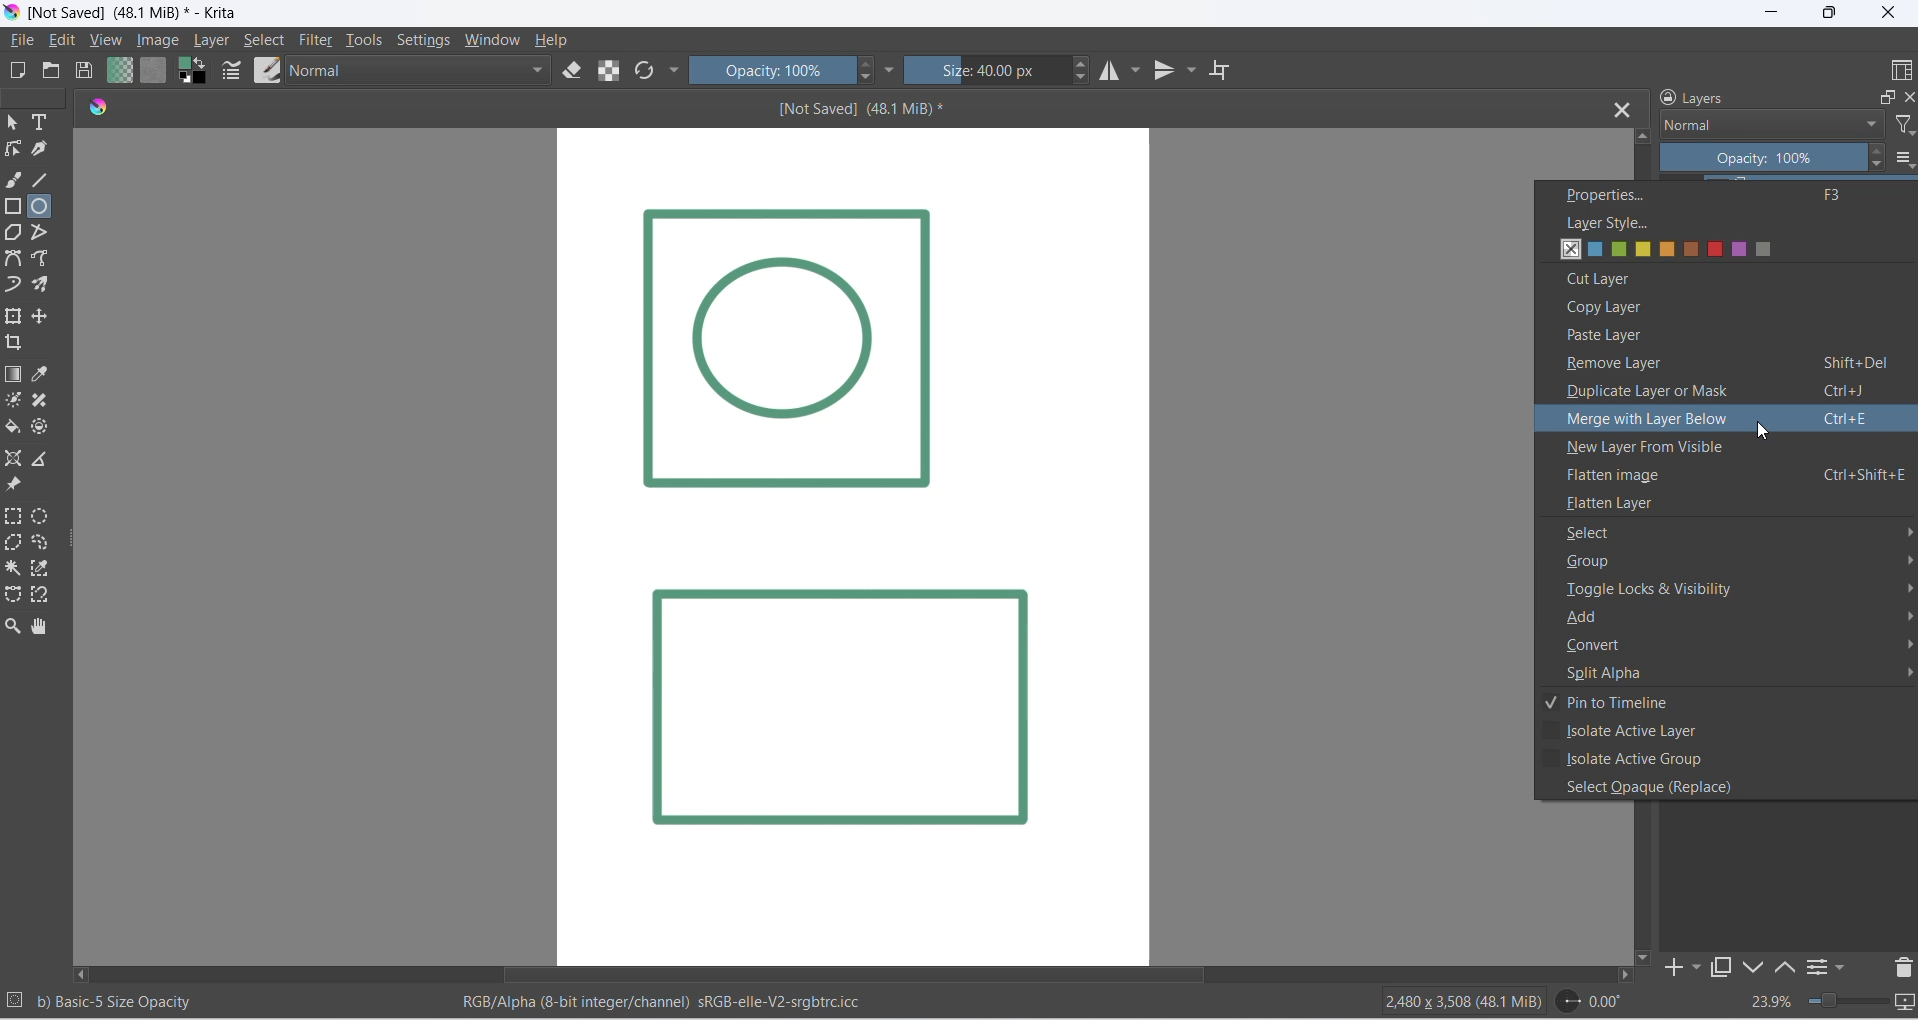 This screenshot has height=1020, width=1918. Describe the element at coordinates (1831, 15) in the screenshot. I see `maximize` at that location.